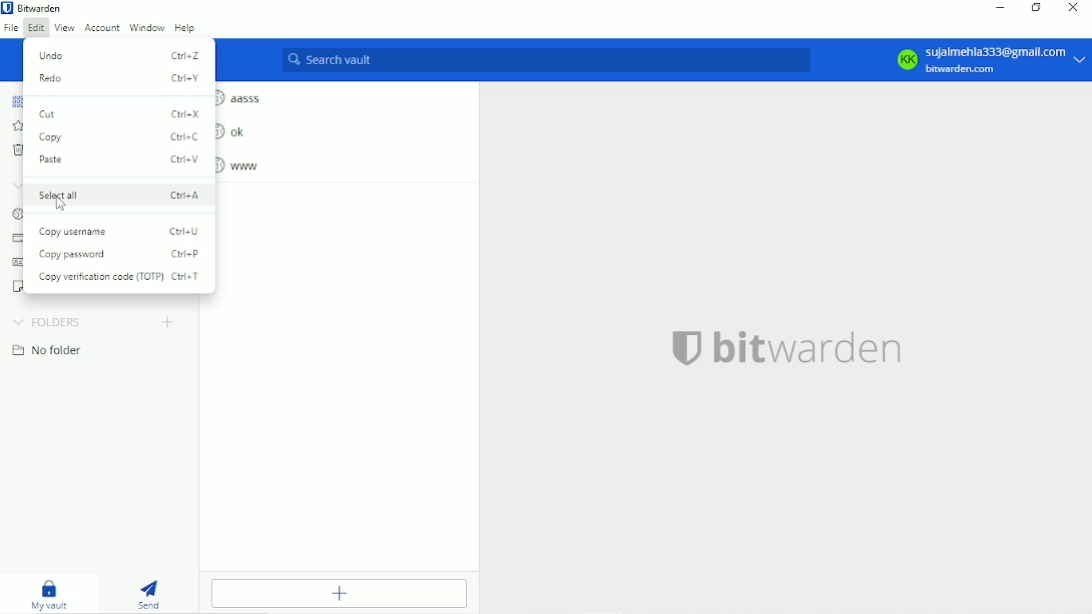 This screenshot has height=614, width=1092. What do you see at coordinates (119, 54) in the screenshot?
I see `Undo` at bounding box center [119, 54].